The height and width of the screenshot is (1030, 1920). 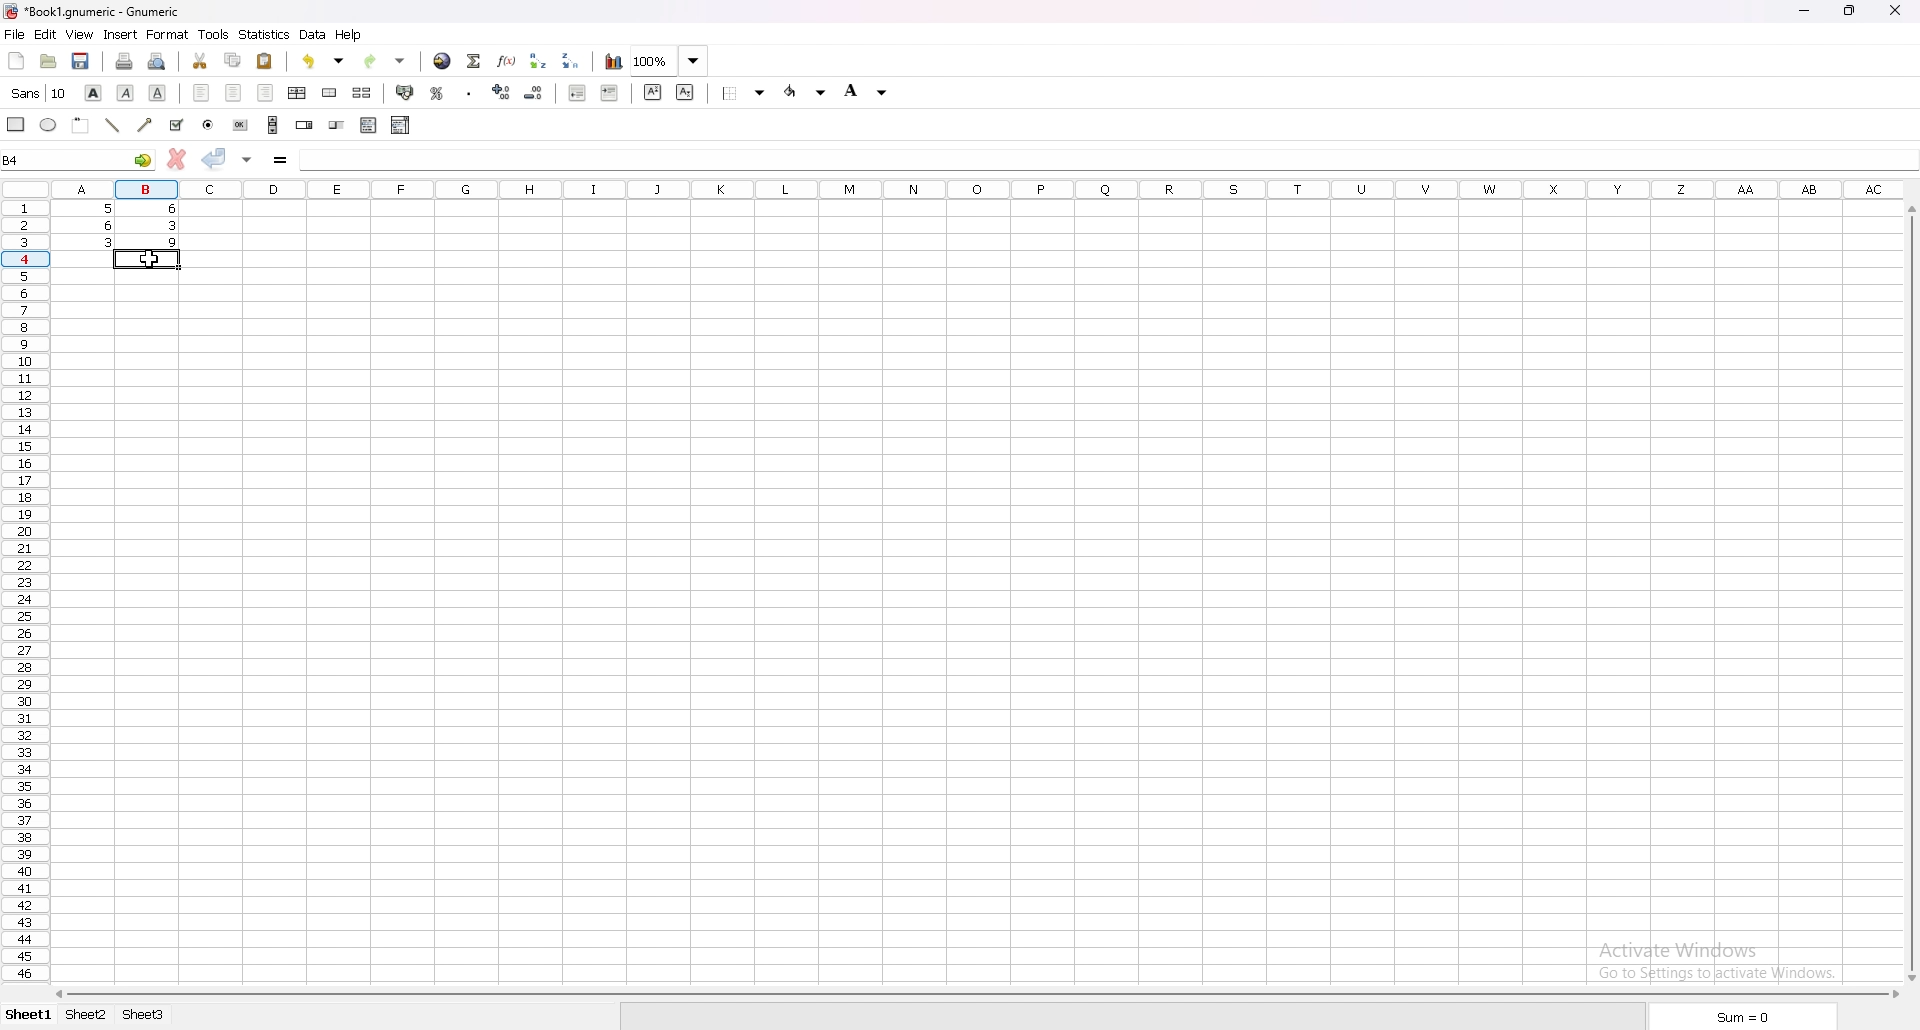 I want to click on sheet, so click(x=87, y=1015).